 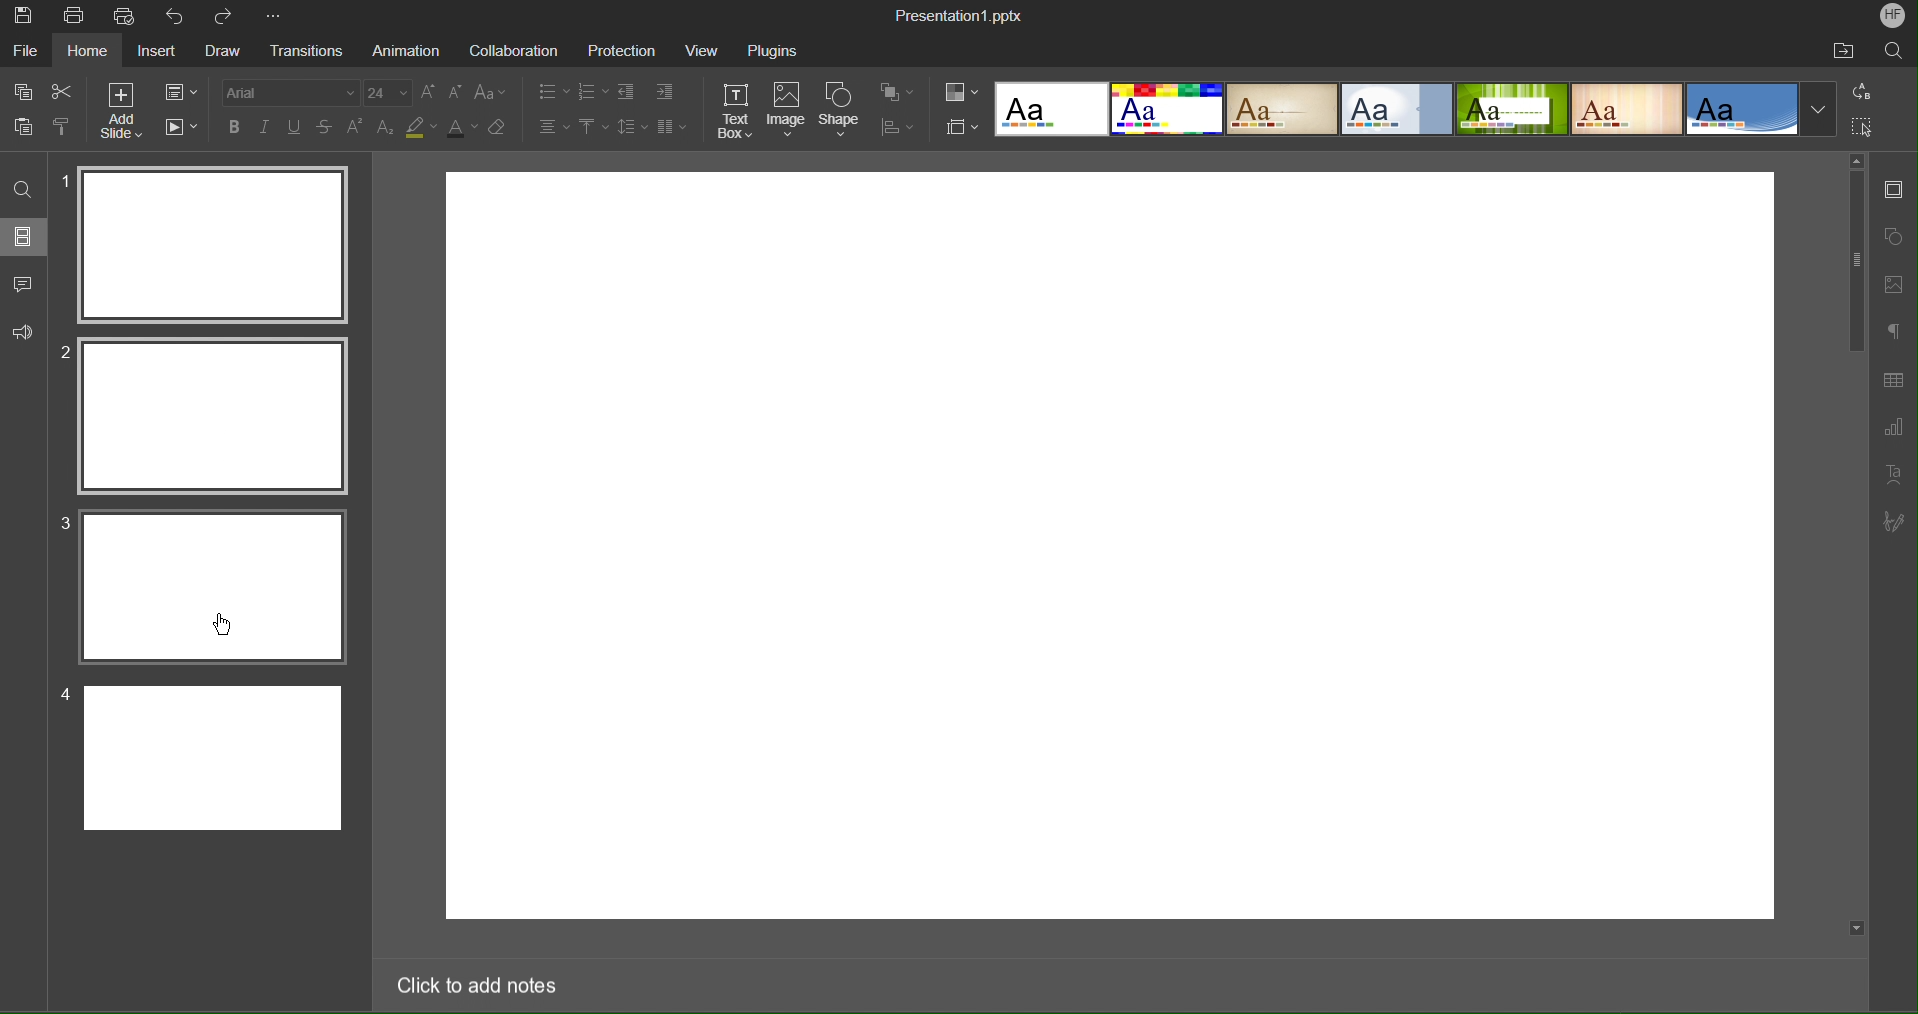 What do you see at coordinates (669, 124) in the screenshot?
I see `Columns` at bounding box center [669, 124].